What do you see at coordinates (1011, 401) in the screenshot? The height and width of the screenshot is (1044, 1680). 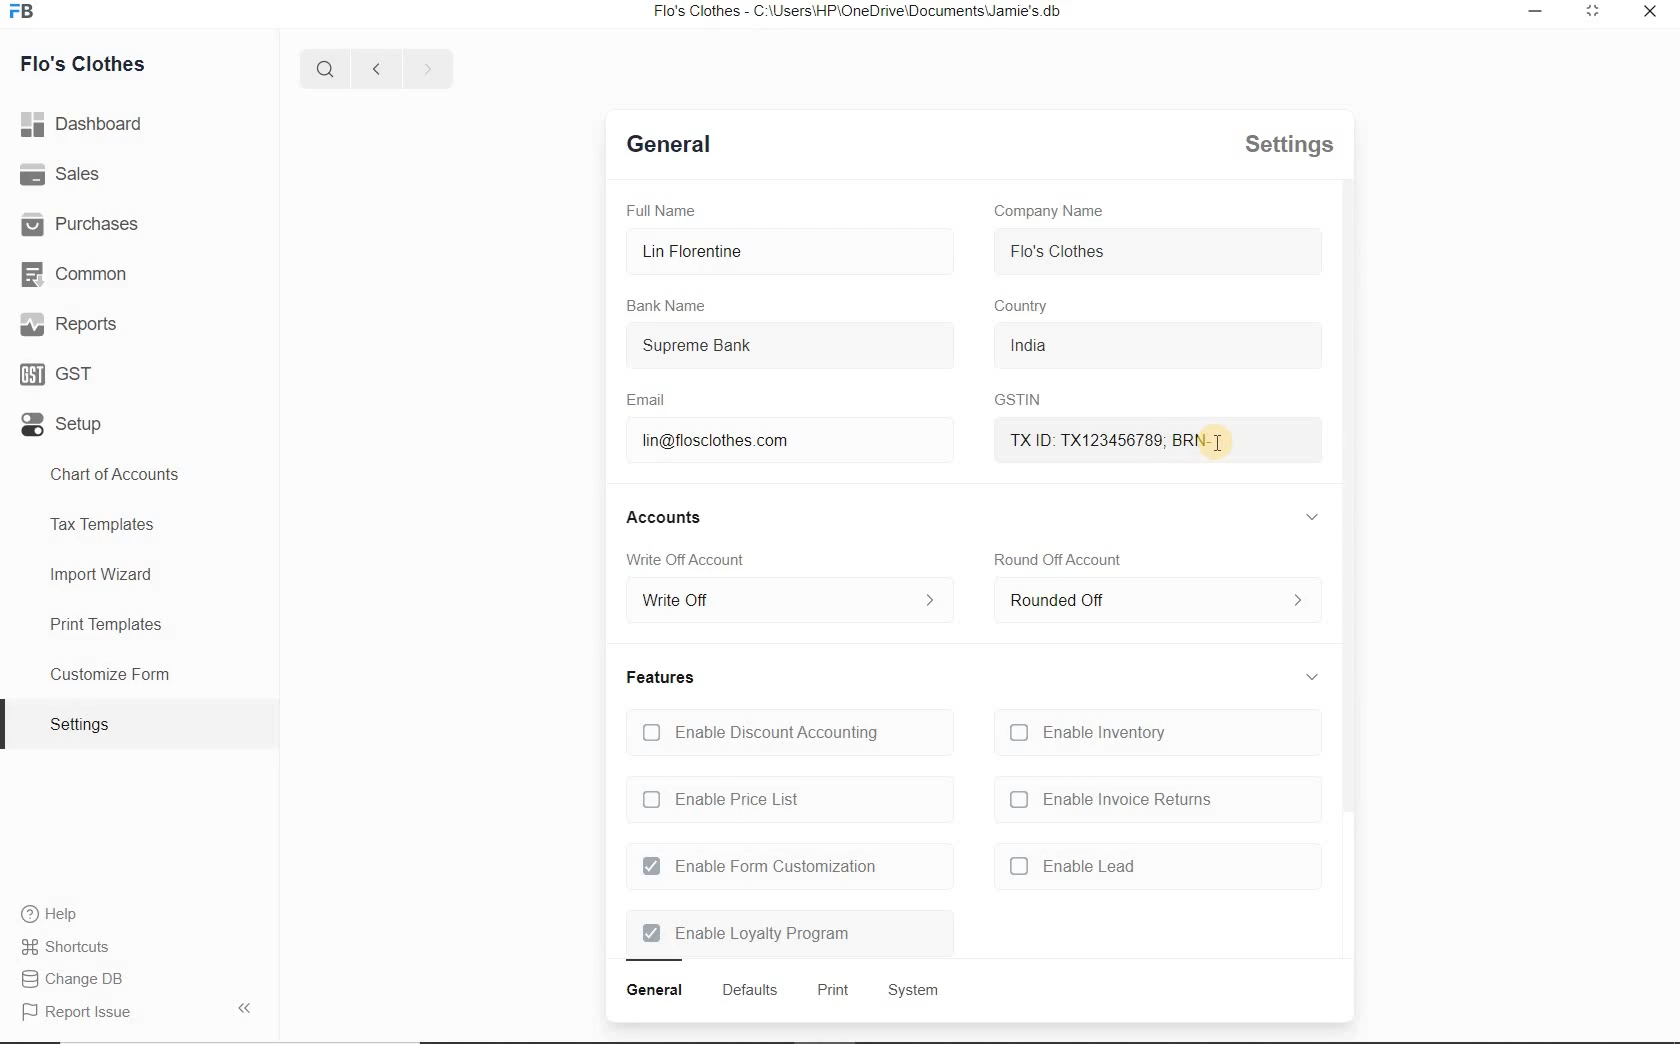 I see `GSTIN` at bounding box center [1011, 401].